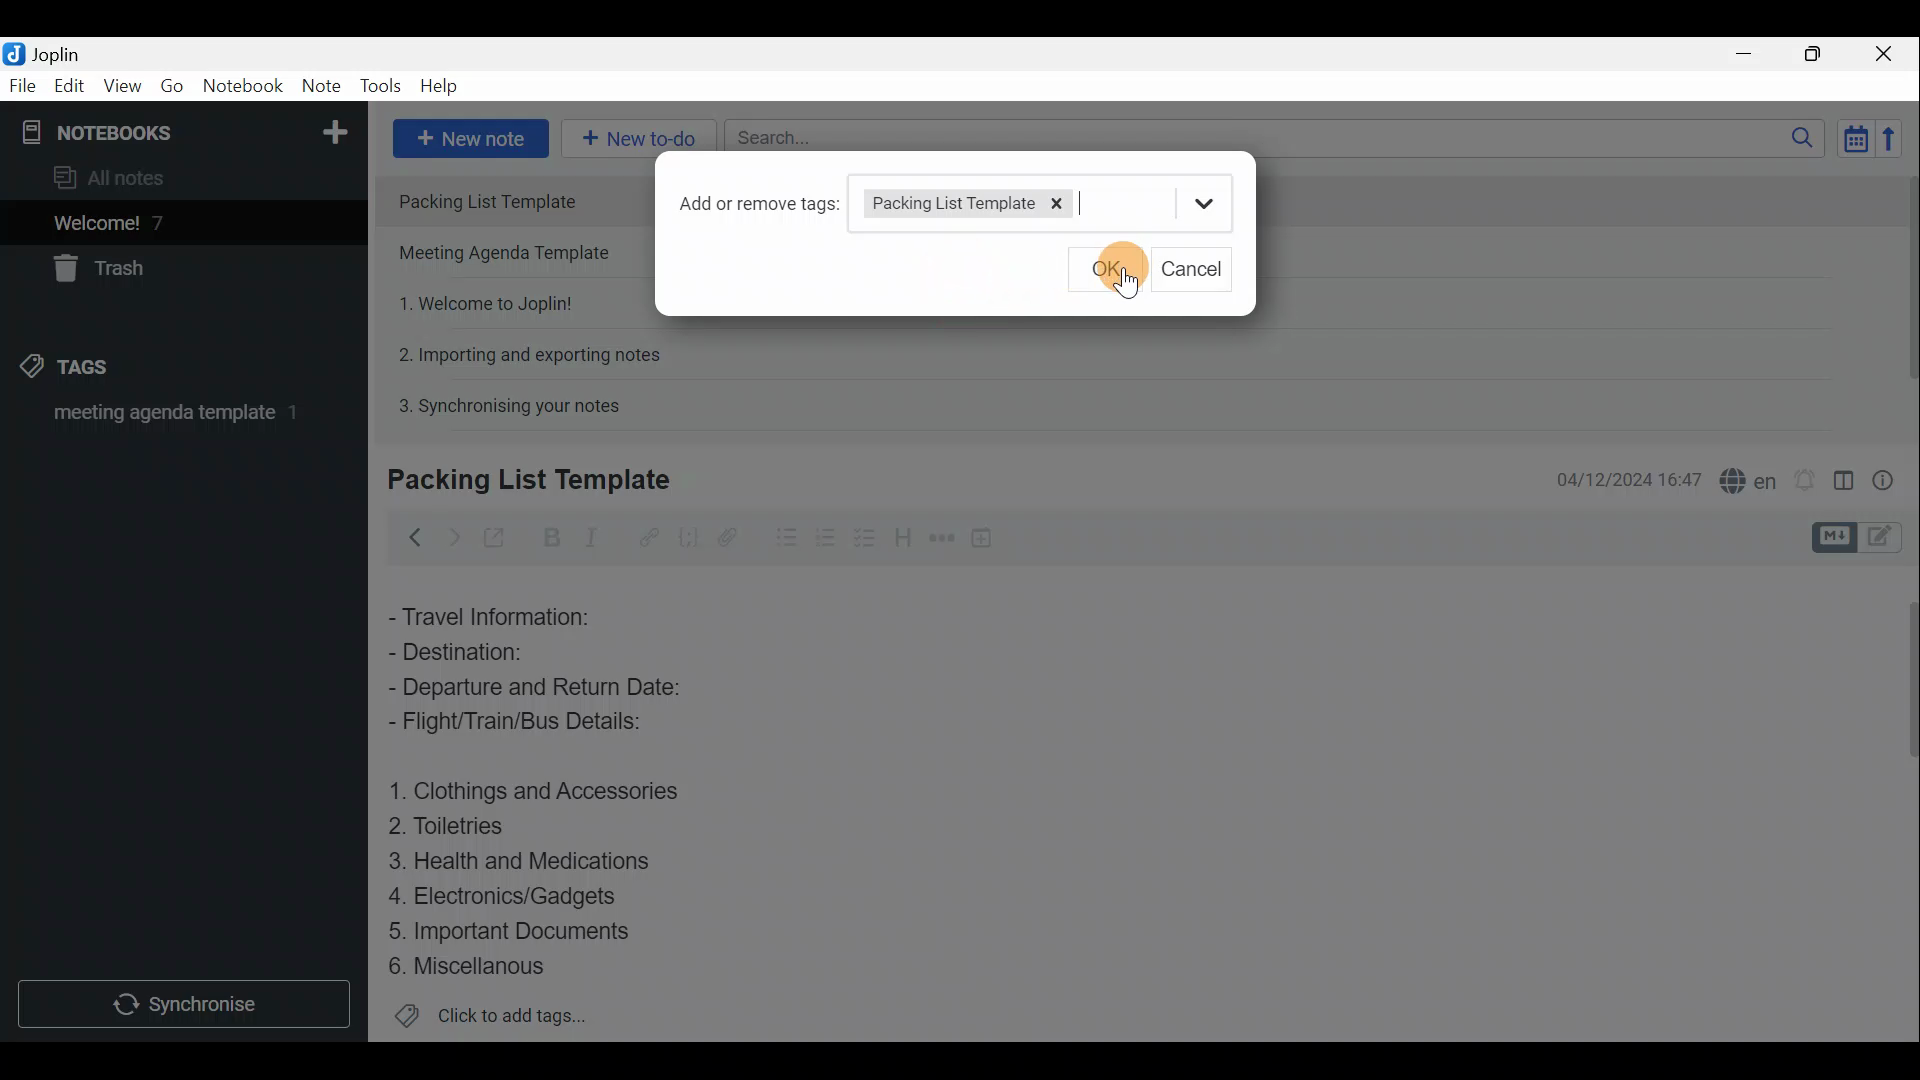 This screenshot has width=1920, height=1080. What do you see at coordinates (153, 222) in the screenshot?
I see `Welcome` at bounding box center [153, 222].